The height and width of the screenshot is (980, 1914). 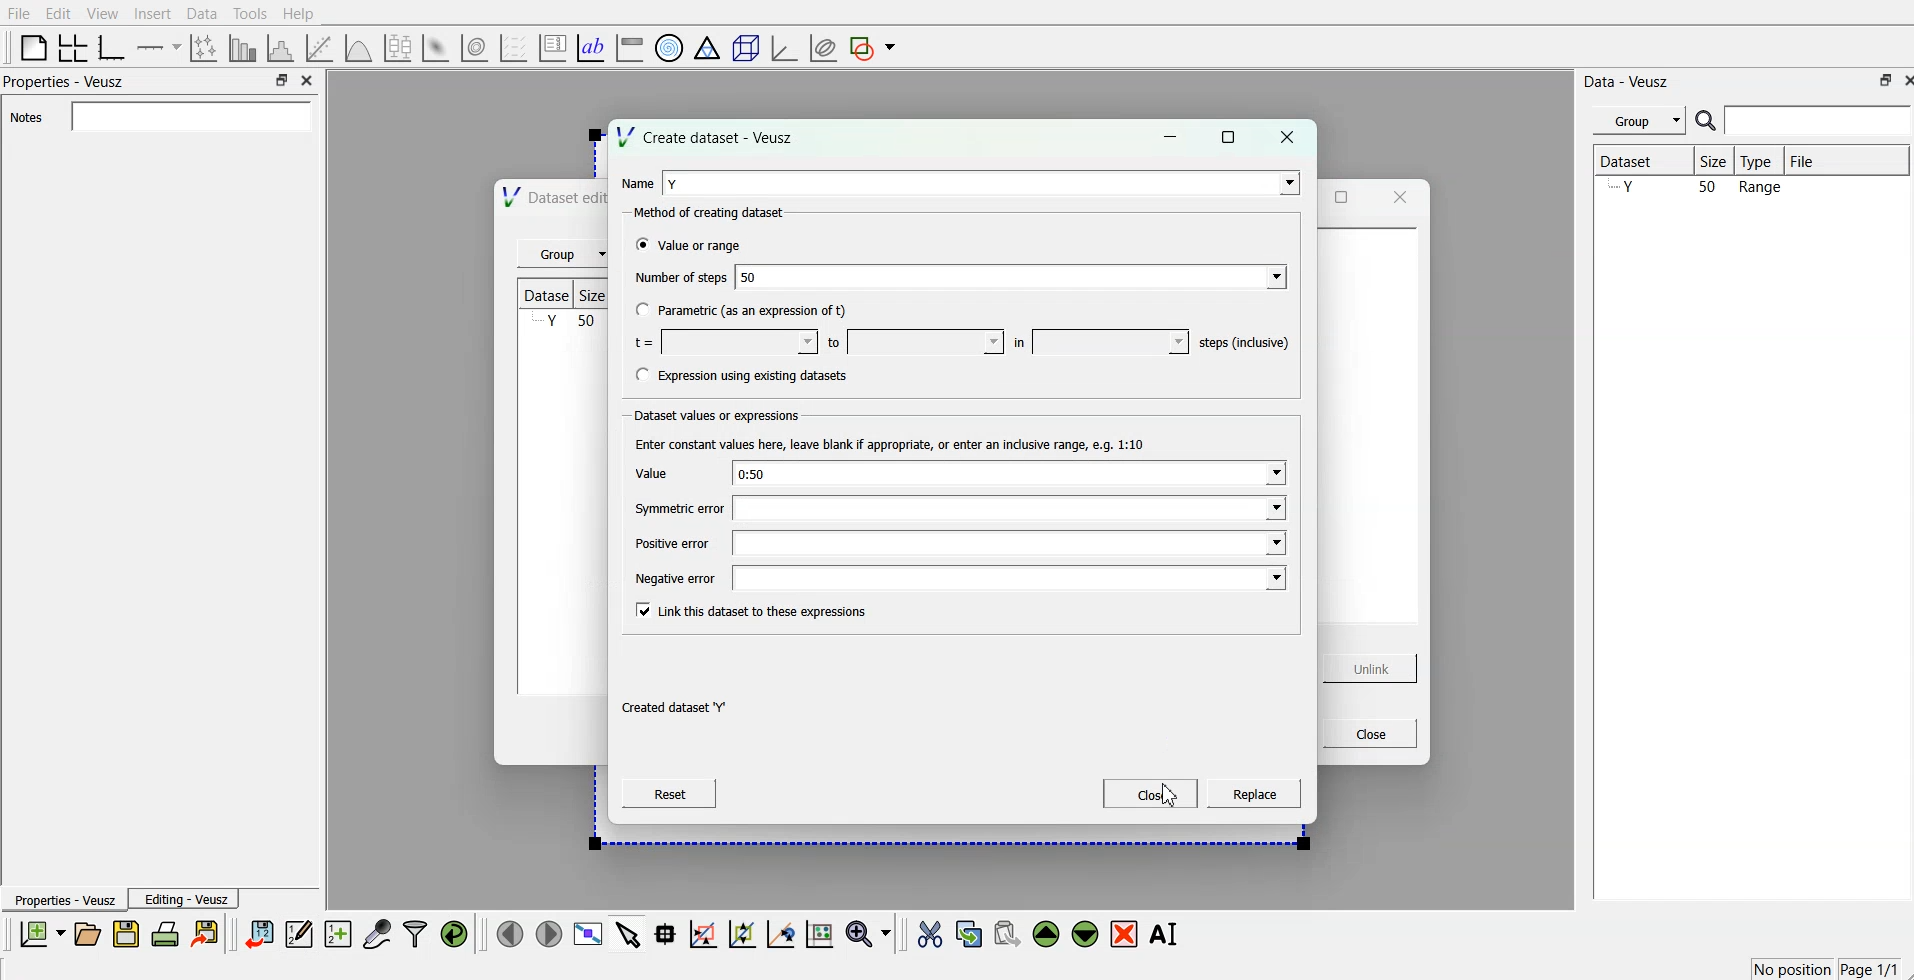 What do you see at coordinates (260, 935) in the screenshot?
I see `import data points` at bounding box center [260, 935].